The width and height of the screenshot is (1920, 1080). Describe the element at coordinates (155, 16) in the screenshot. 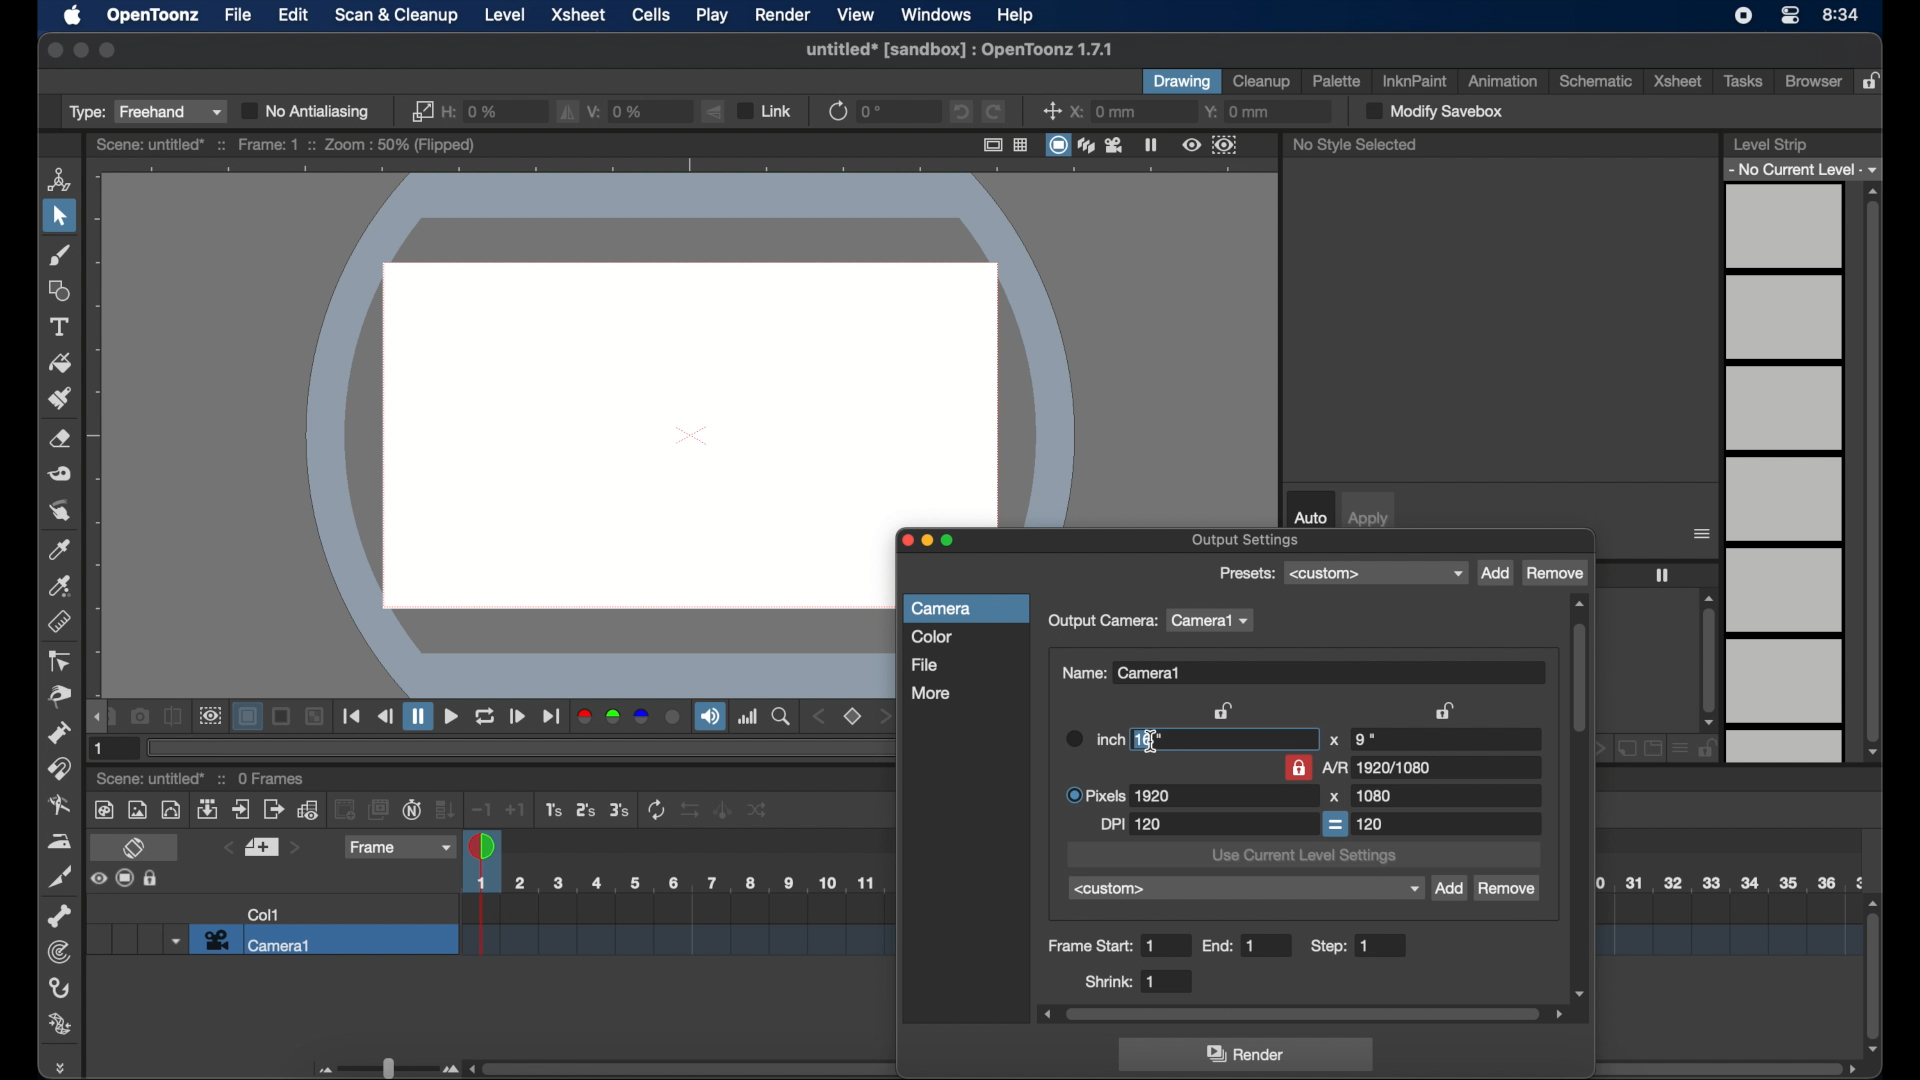

I see `opentoonz` at that location.